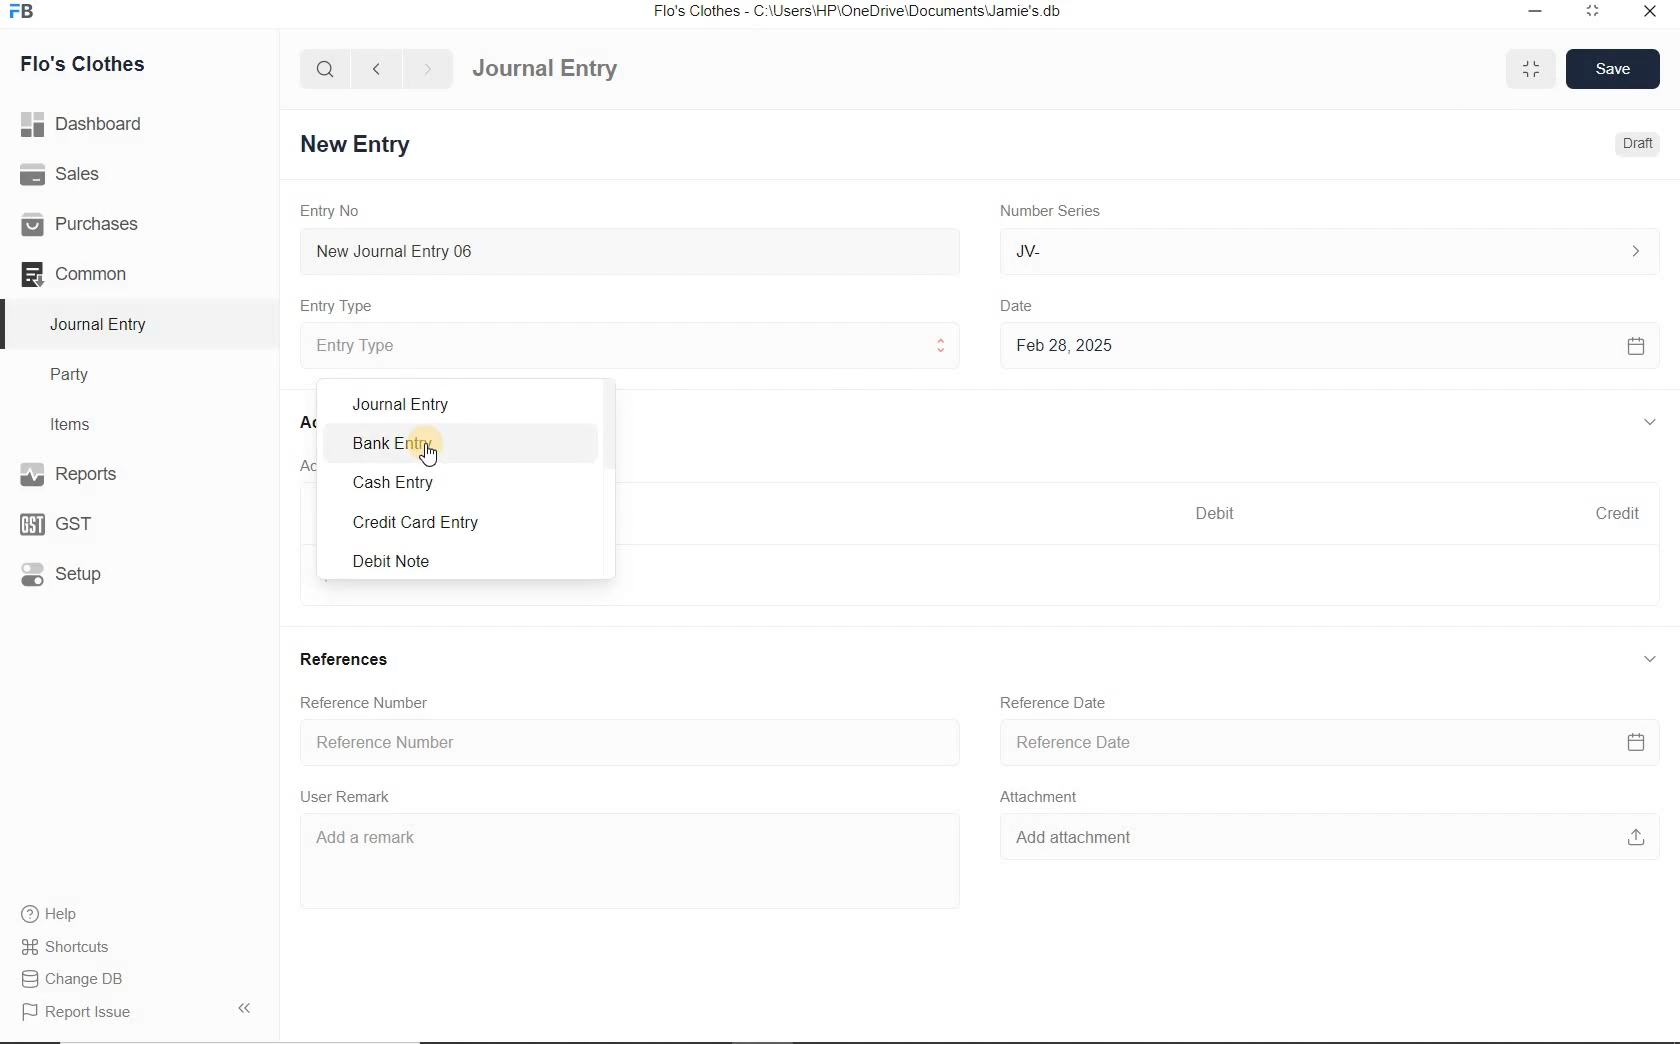  Describe the element at coordinates (435, 402) in the screenshot. I see `Journal Entry` at that location.